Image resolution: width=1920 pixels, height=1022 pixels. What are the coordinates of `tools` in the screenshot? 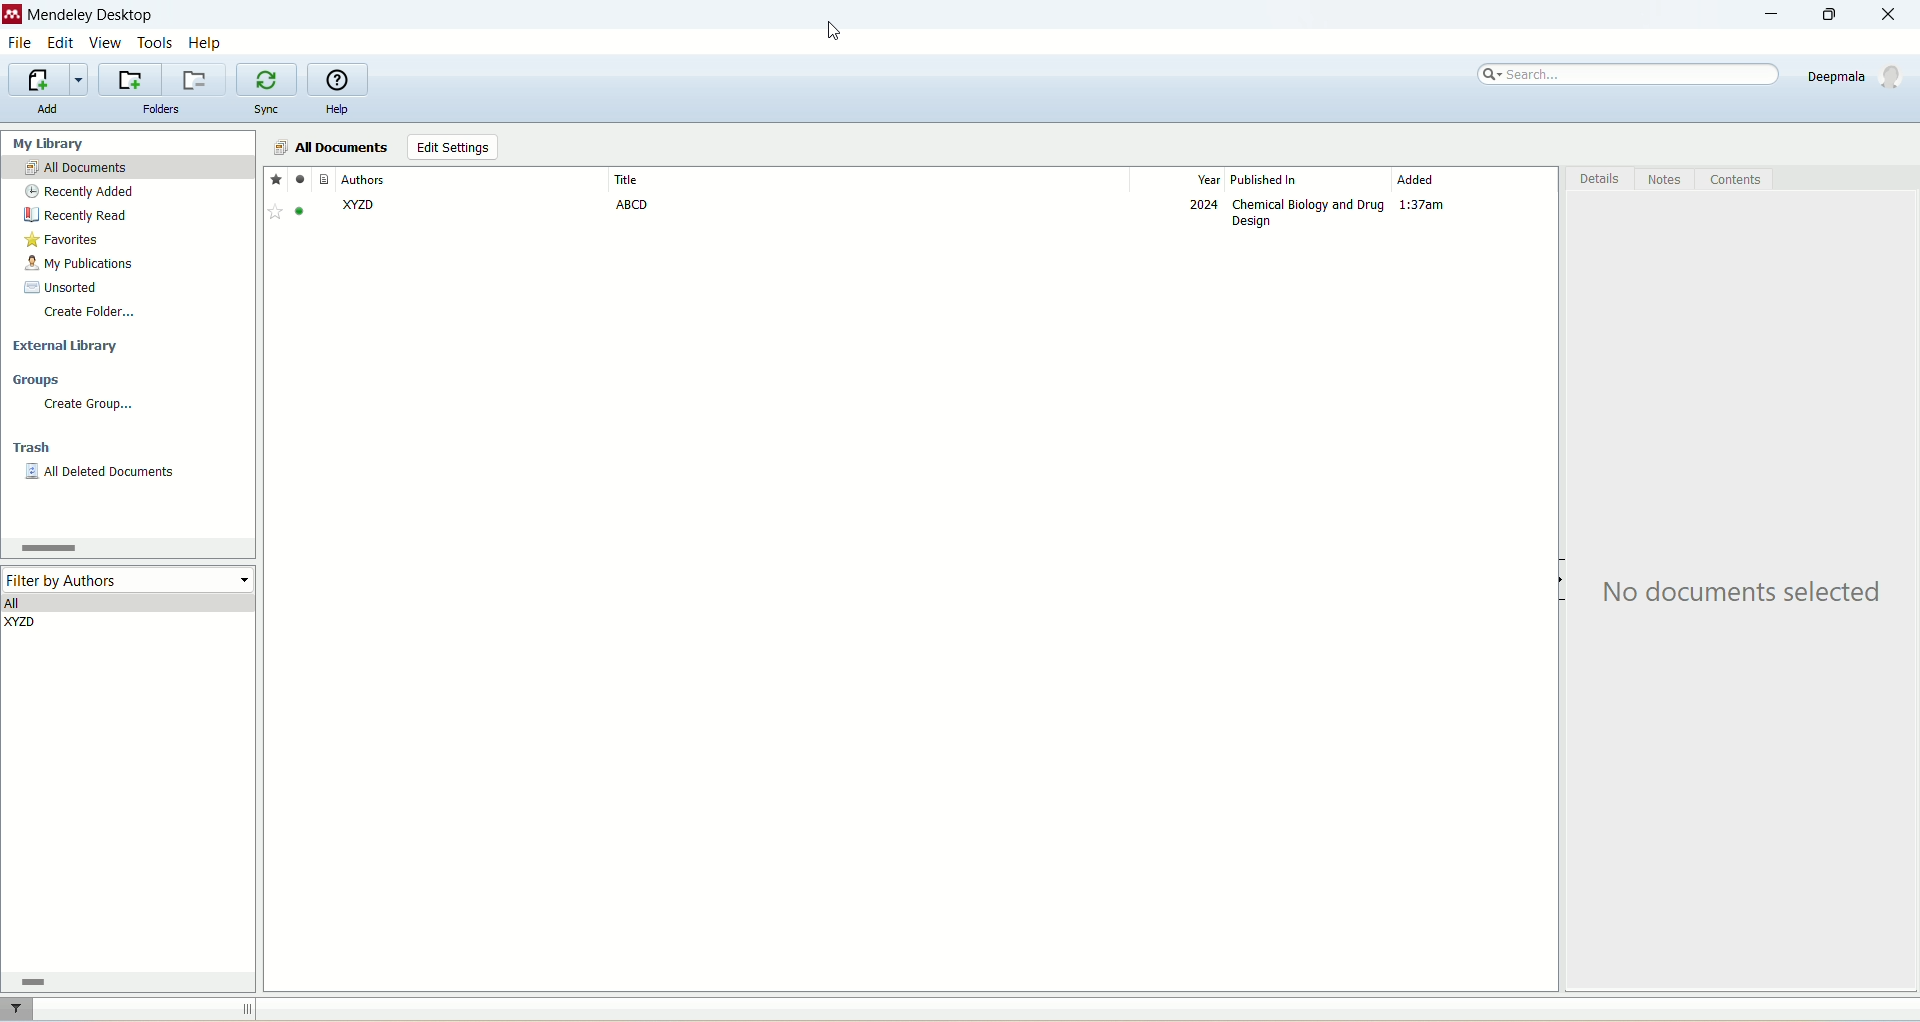 It's located at (156, 41).